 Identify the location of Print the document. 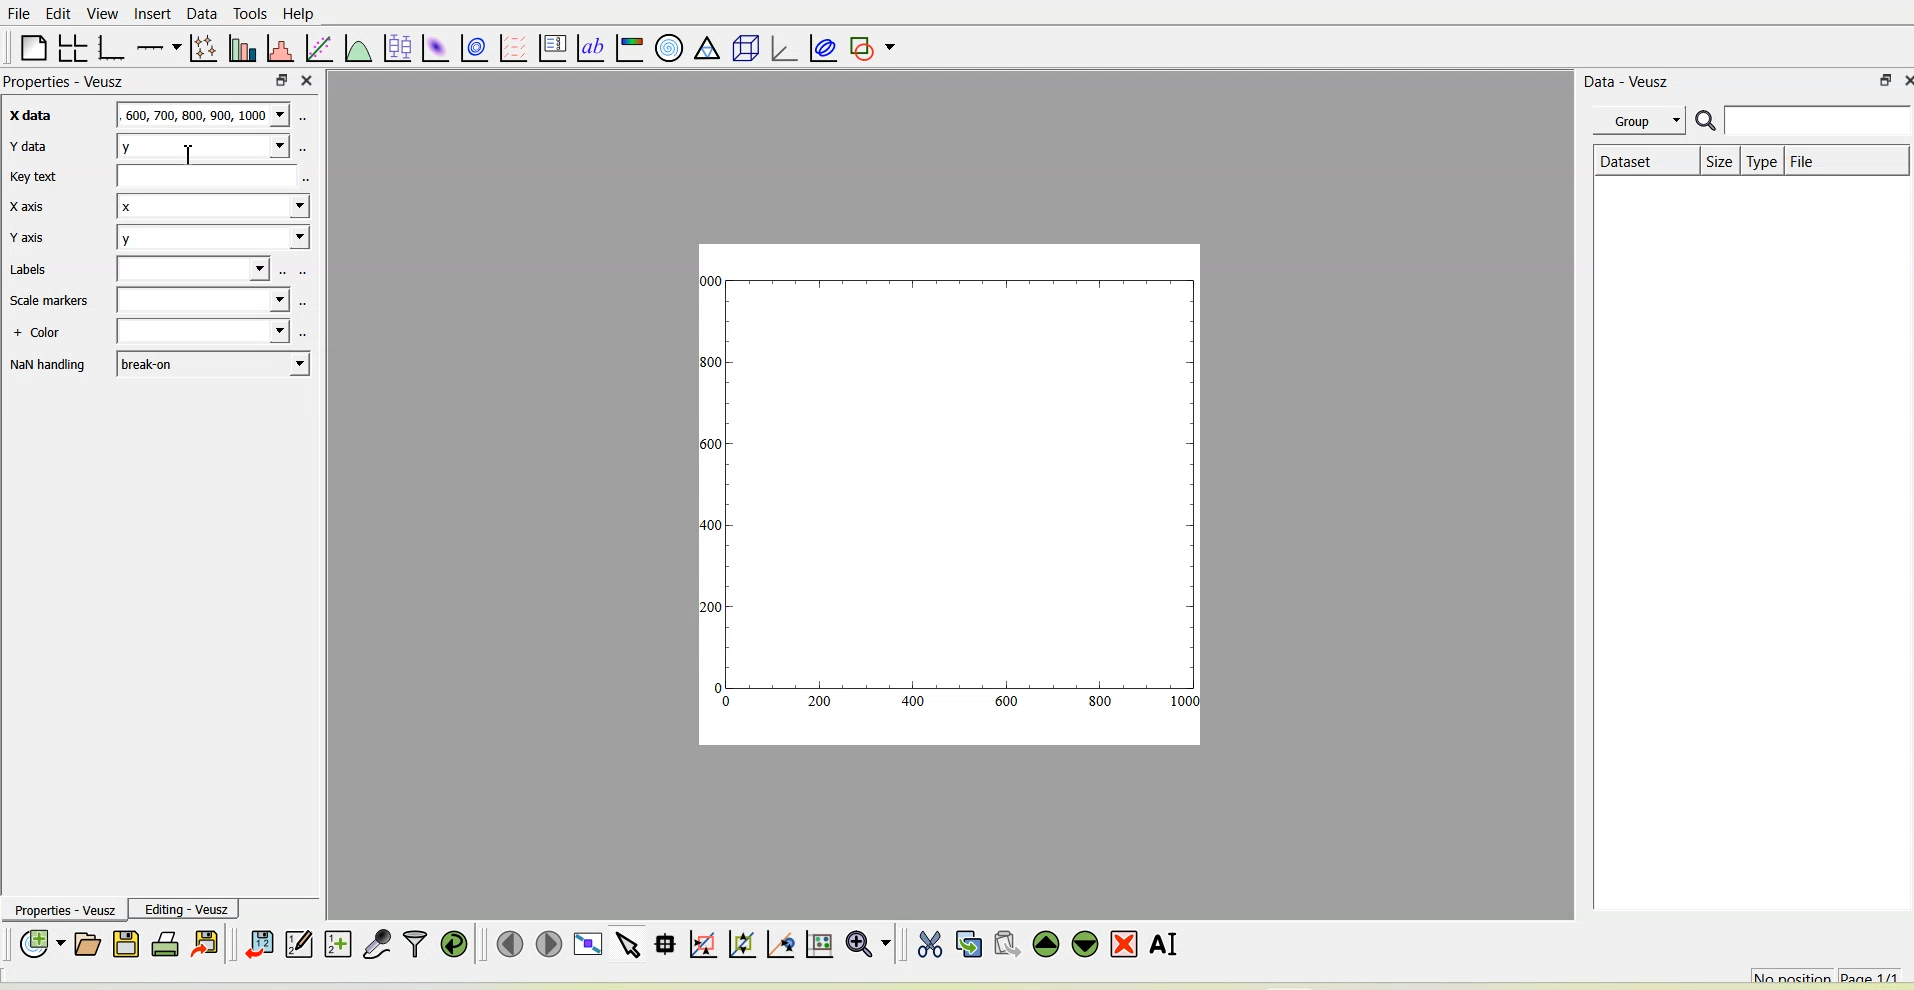
(166, 943).